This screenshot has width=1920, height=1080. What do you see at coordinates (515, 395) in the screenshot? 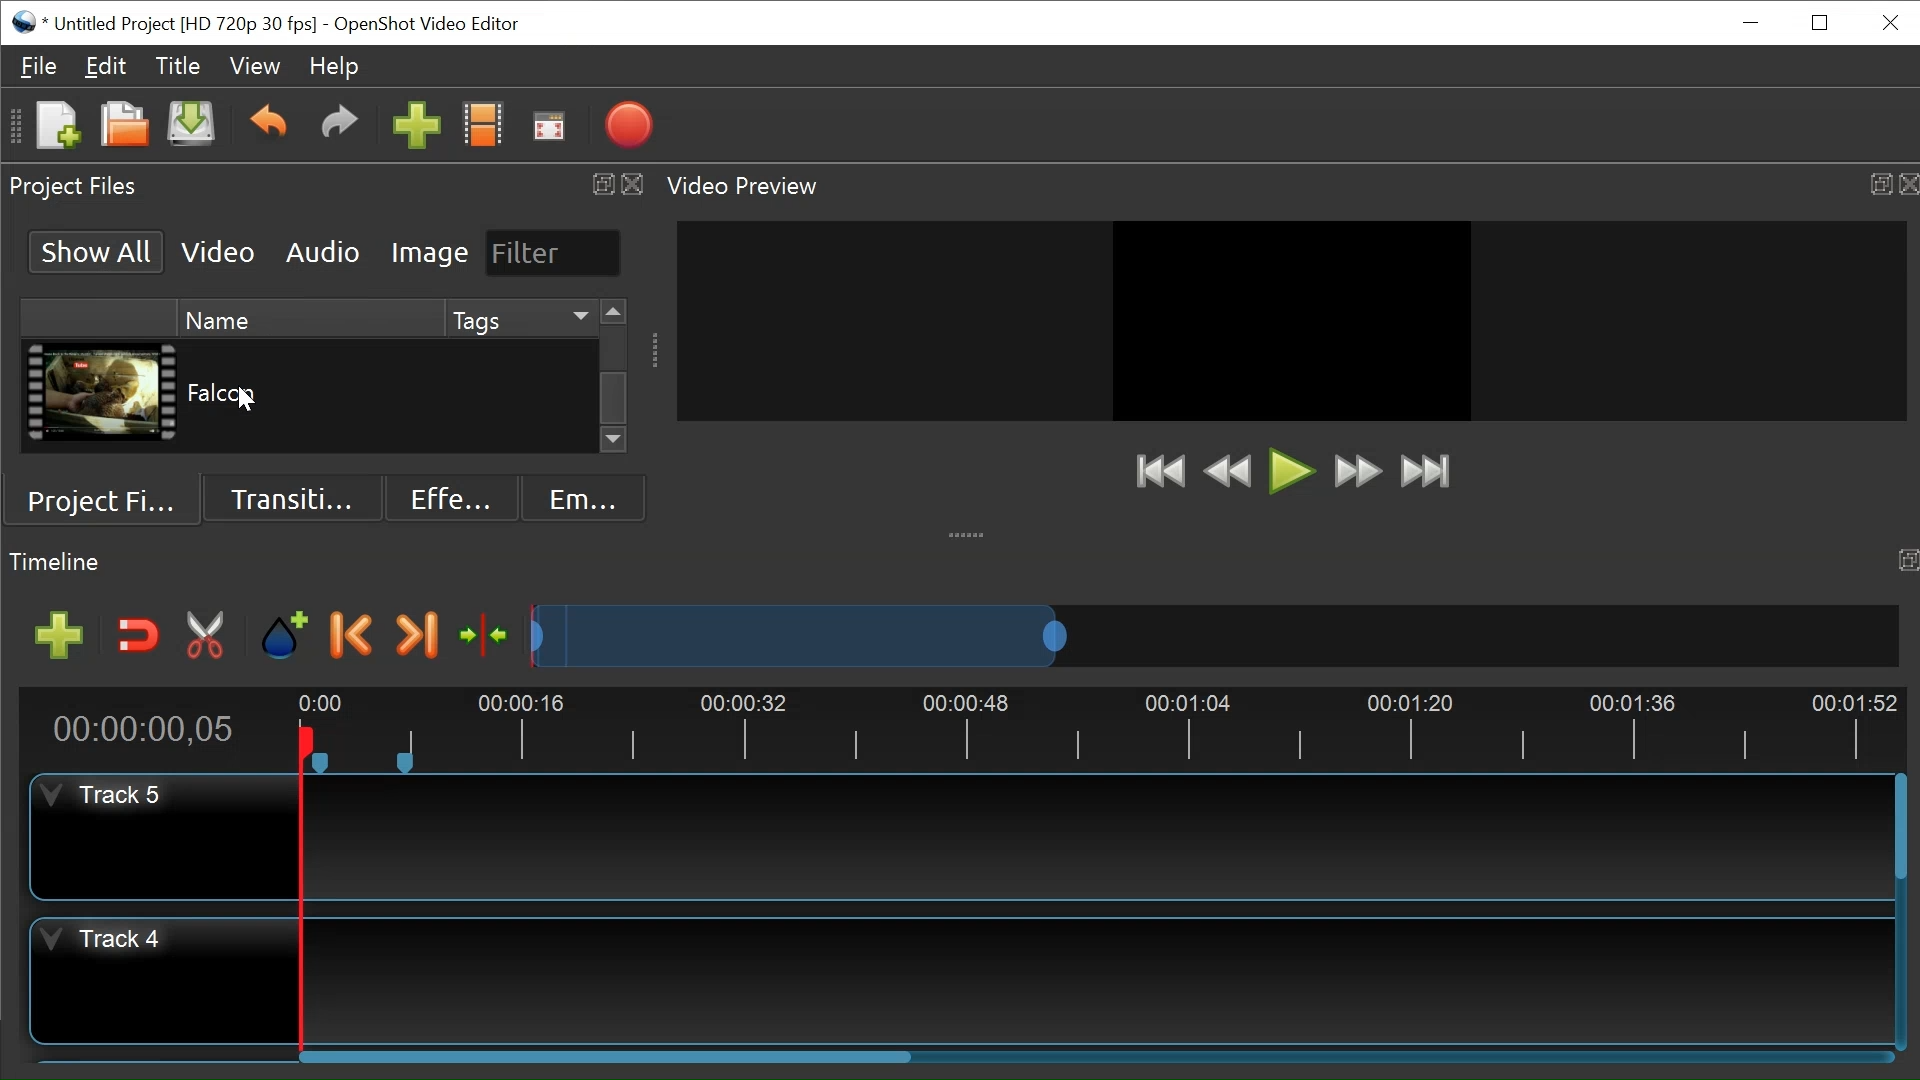
I see `Tag Name` at bounding box center [515, 395].